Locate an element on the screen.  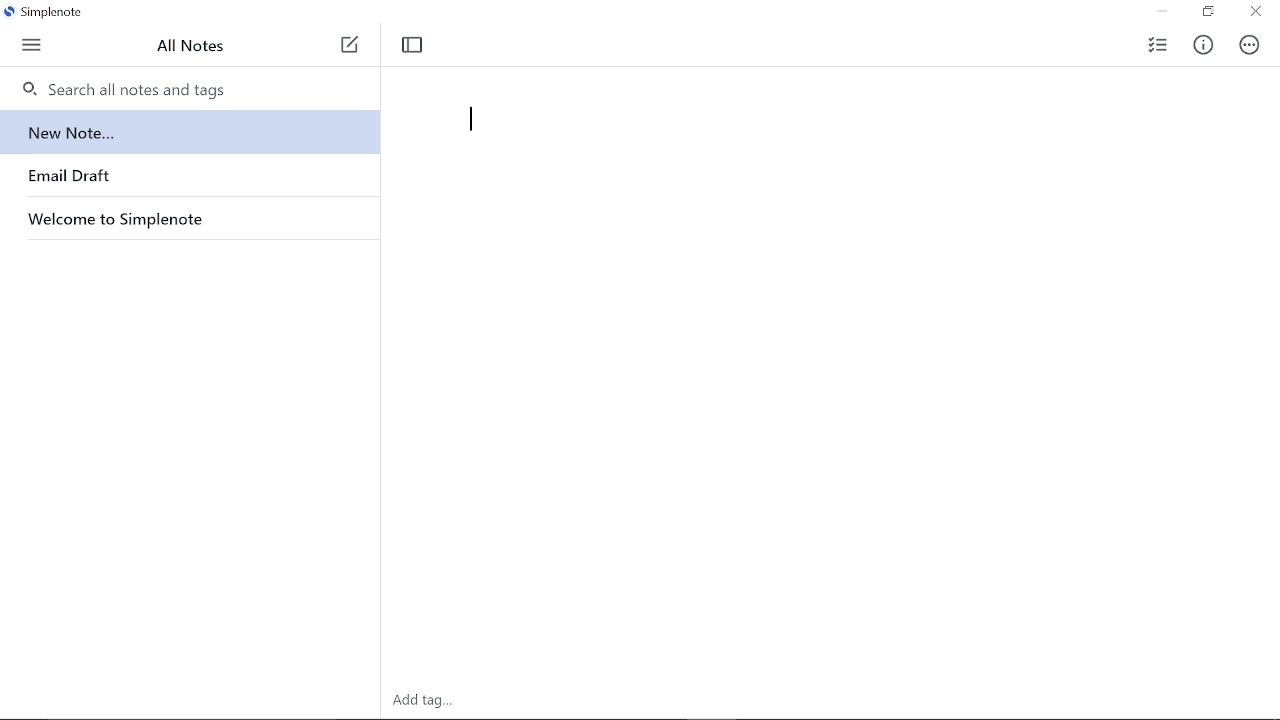
Email Draft is located at coordinates (70, 177).